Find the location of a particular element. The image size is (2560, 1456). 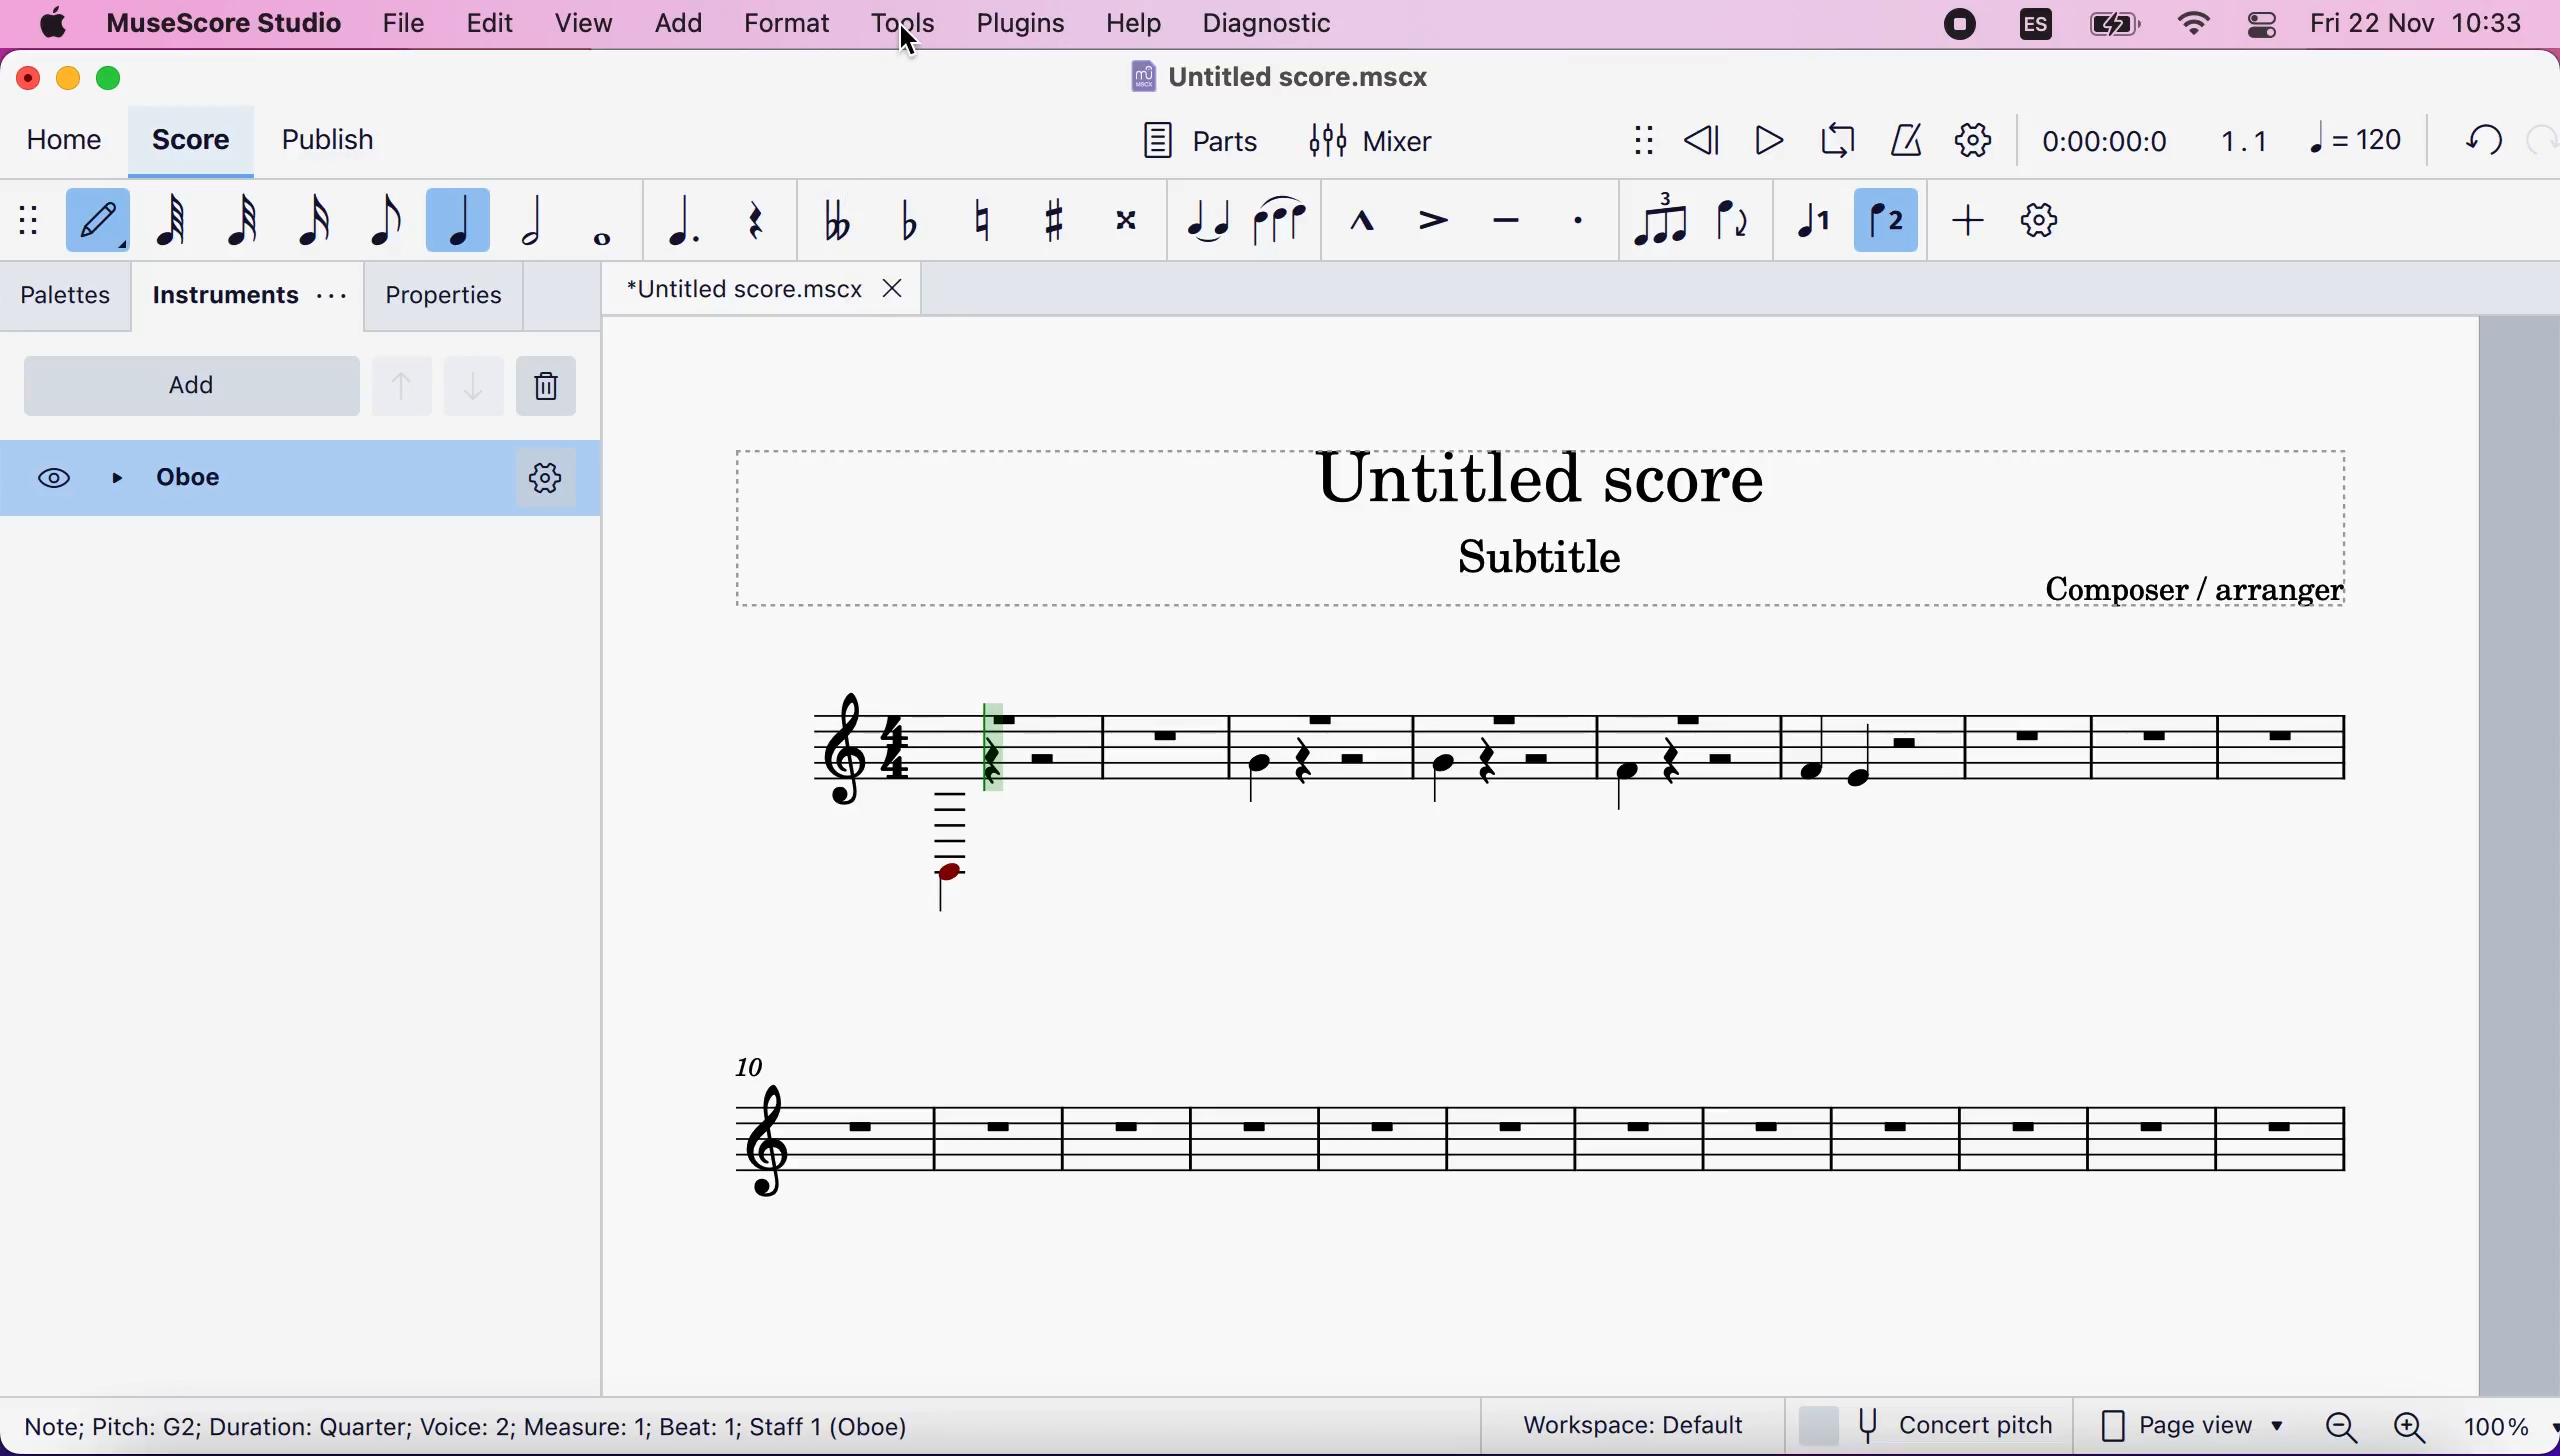

panel control is located at coordinates (2259, 25).